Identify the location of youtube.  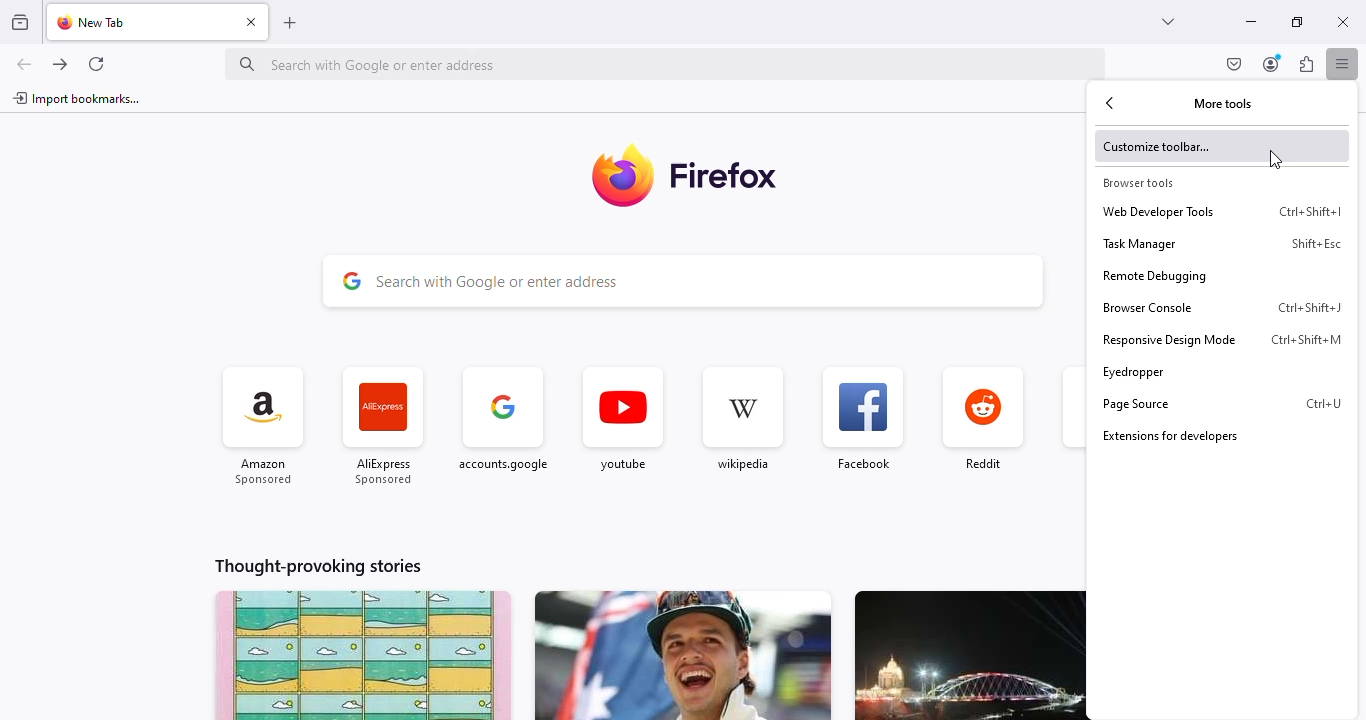
(622, 421).